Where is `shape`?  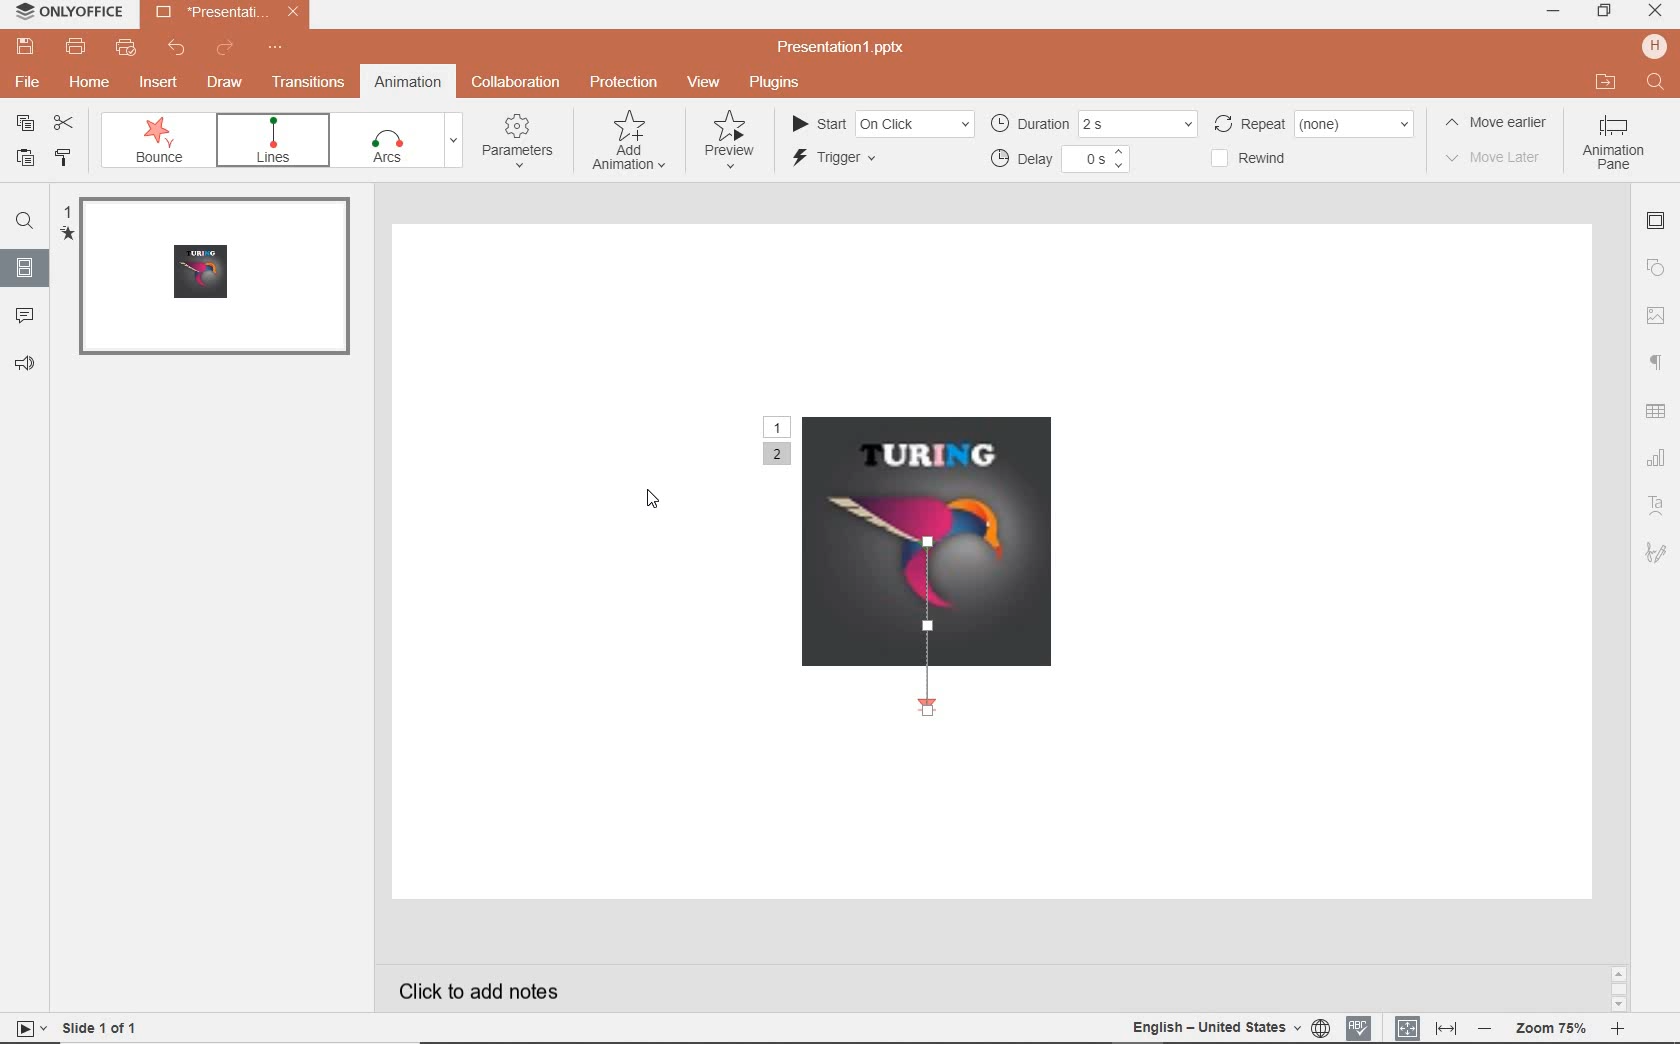 shape is located at coordinates (1656, 268).